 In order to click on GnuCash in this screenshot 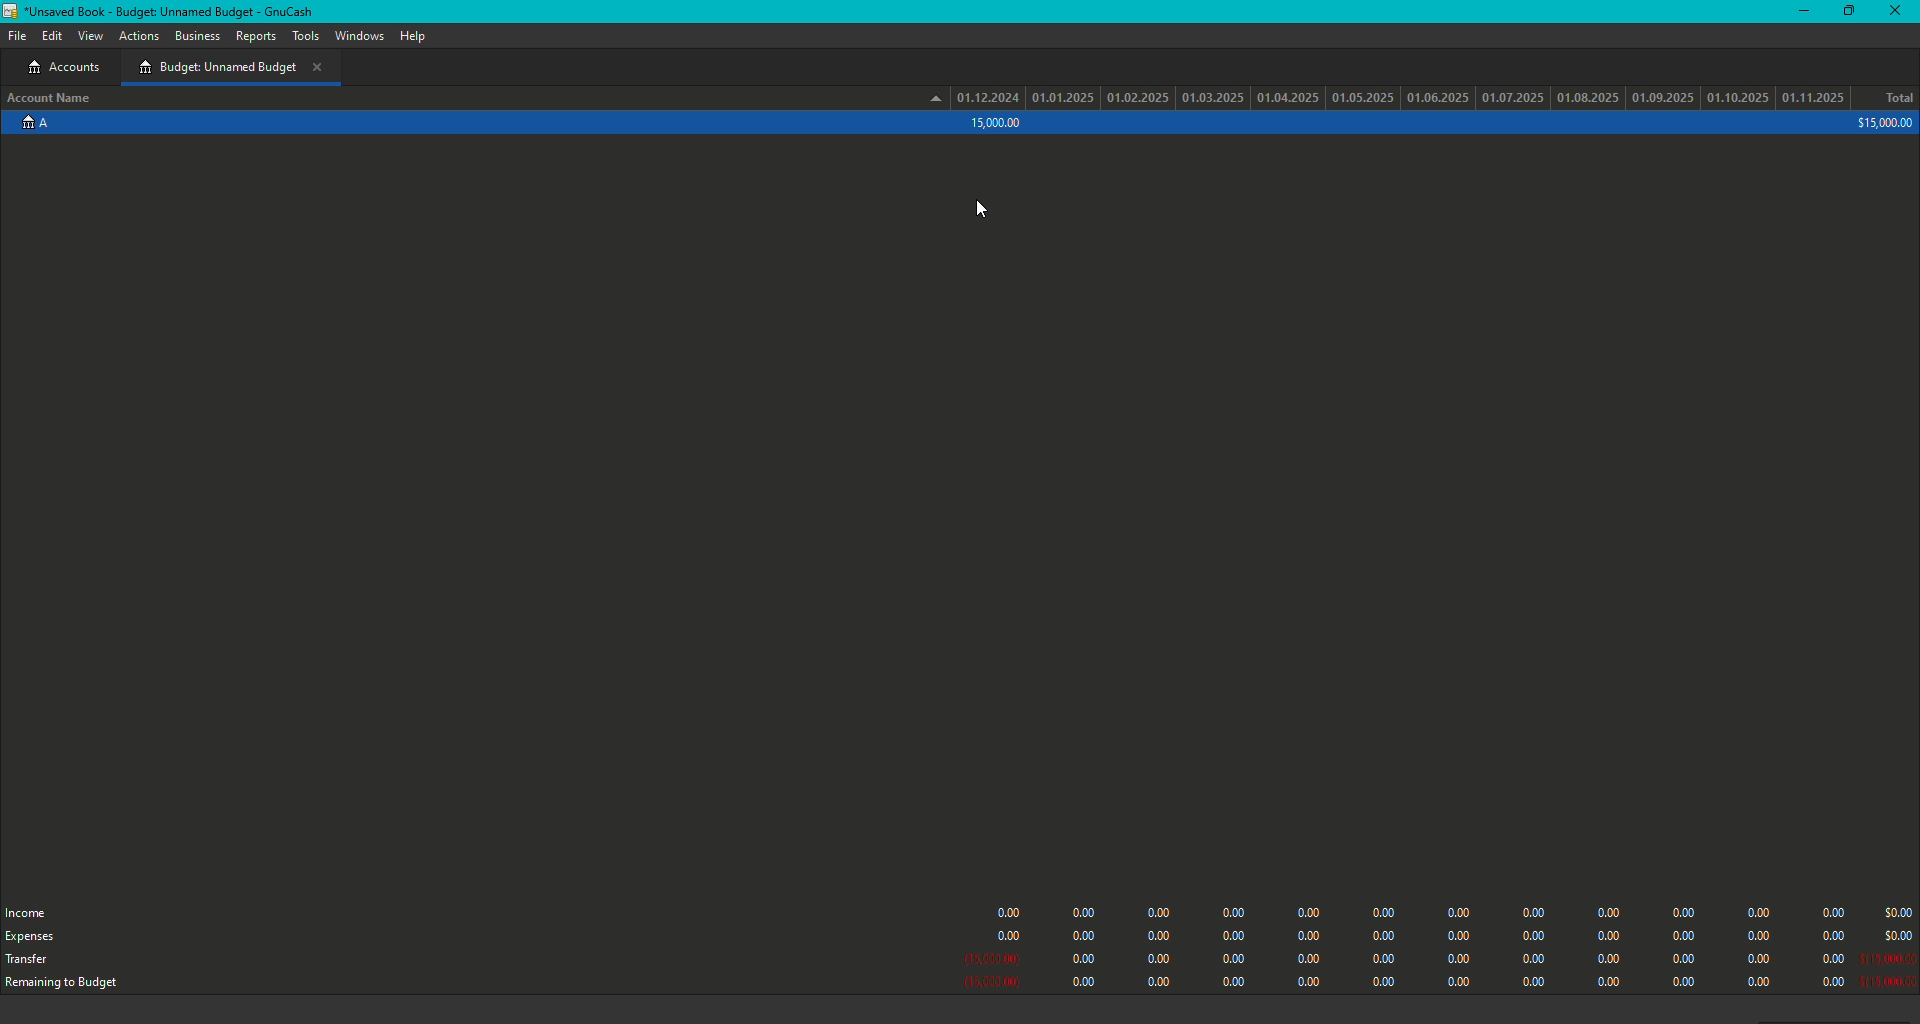, I will do `click(166, 11)`.